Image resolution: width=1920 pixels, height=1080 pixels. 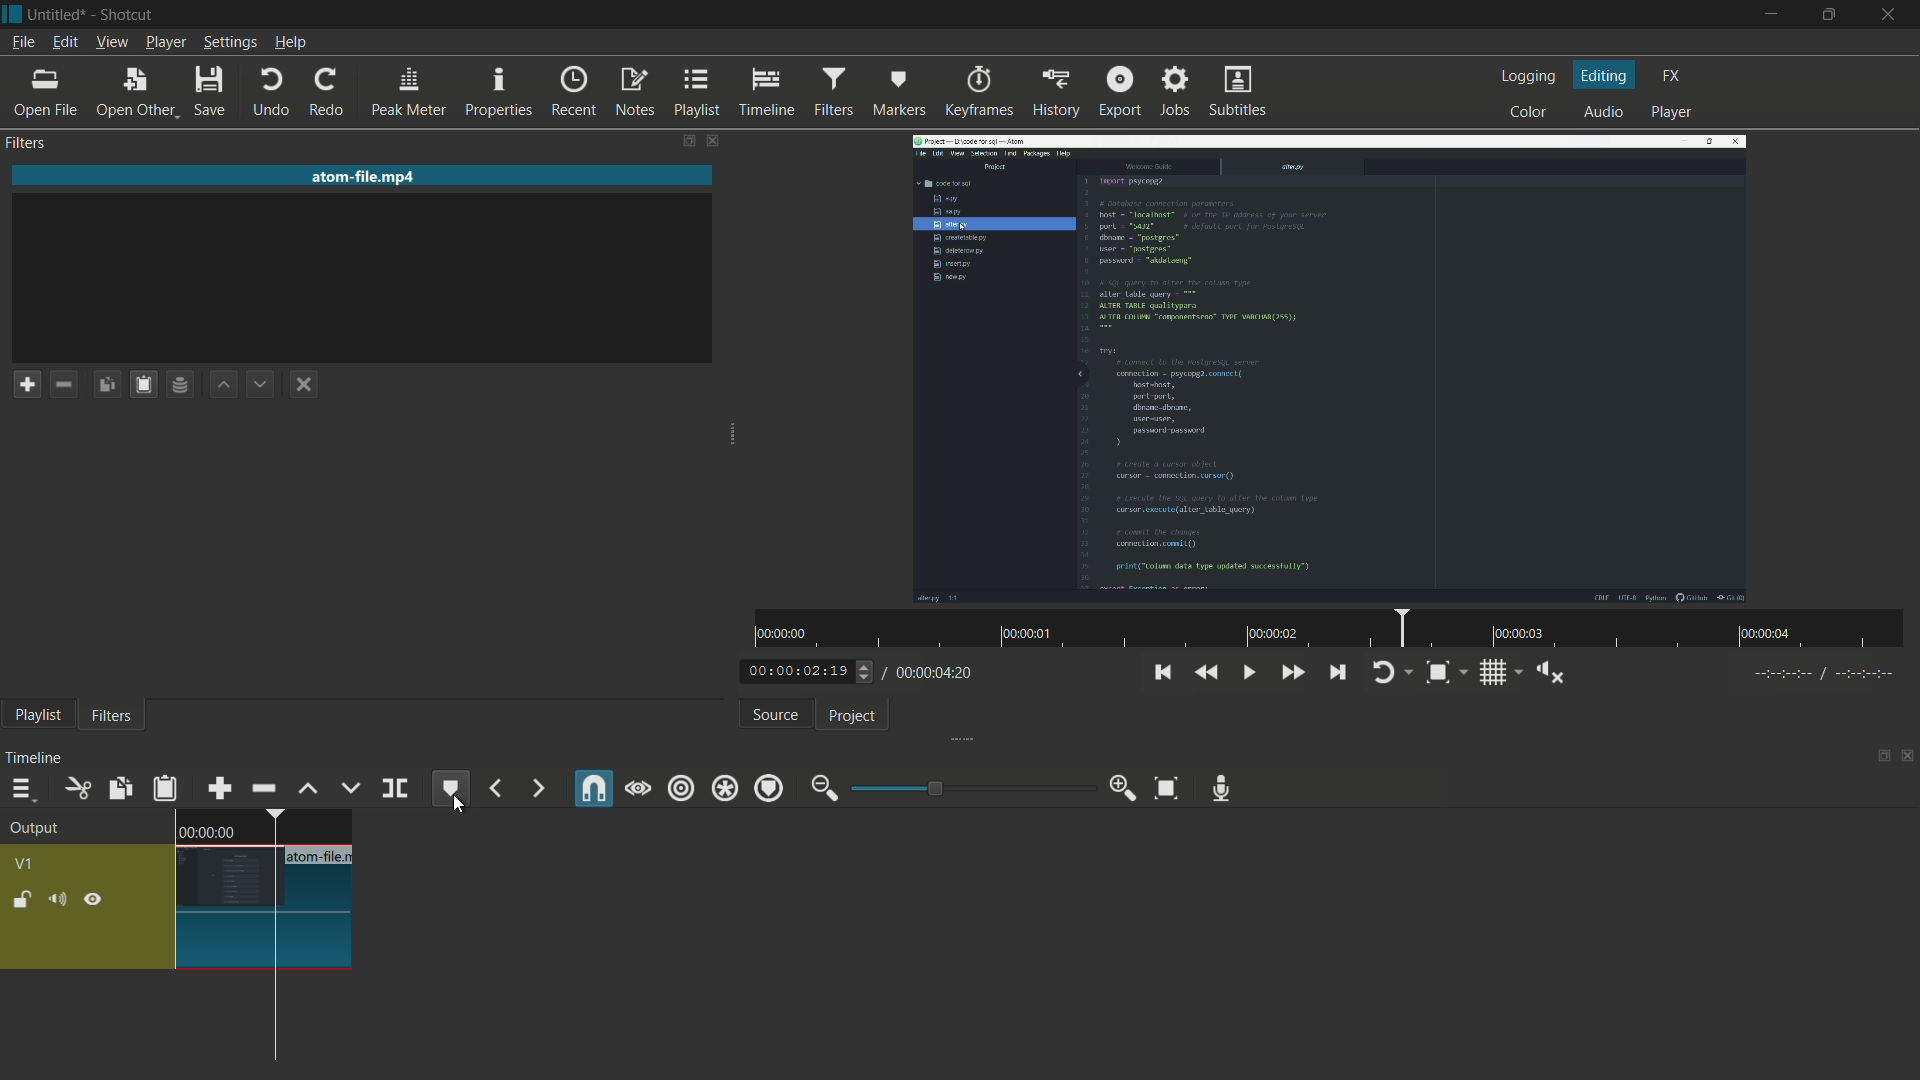 I want to click on record audio, so click(x=1222, y=790).